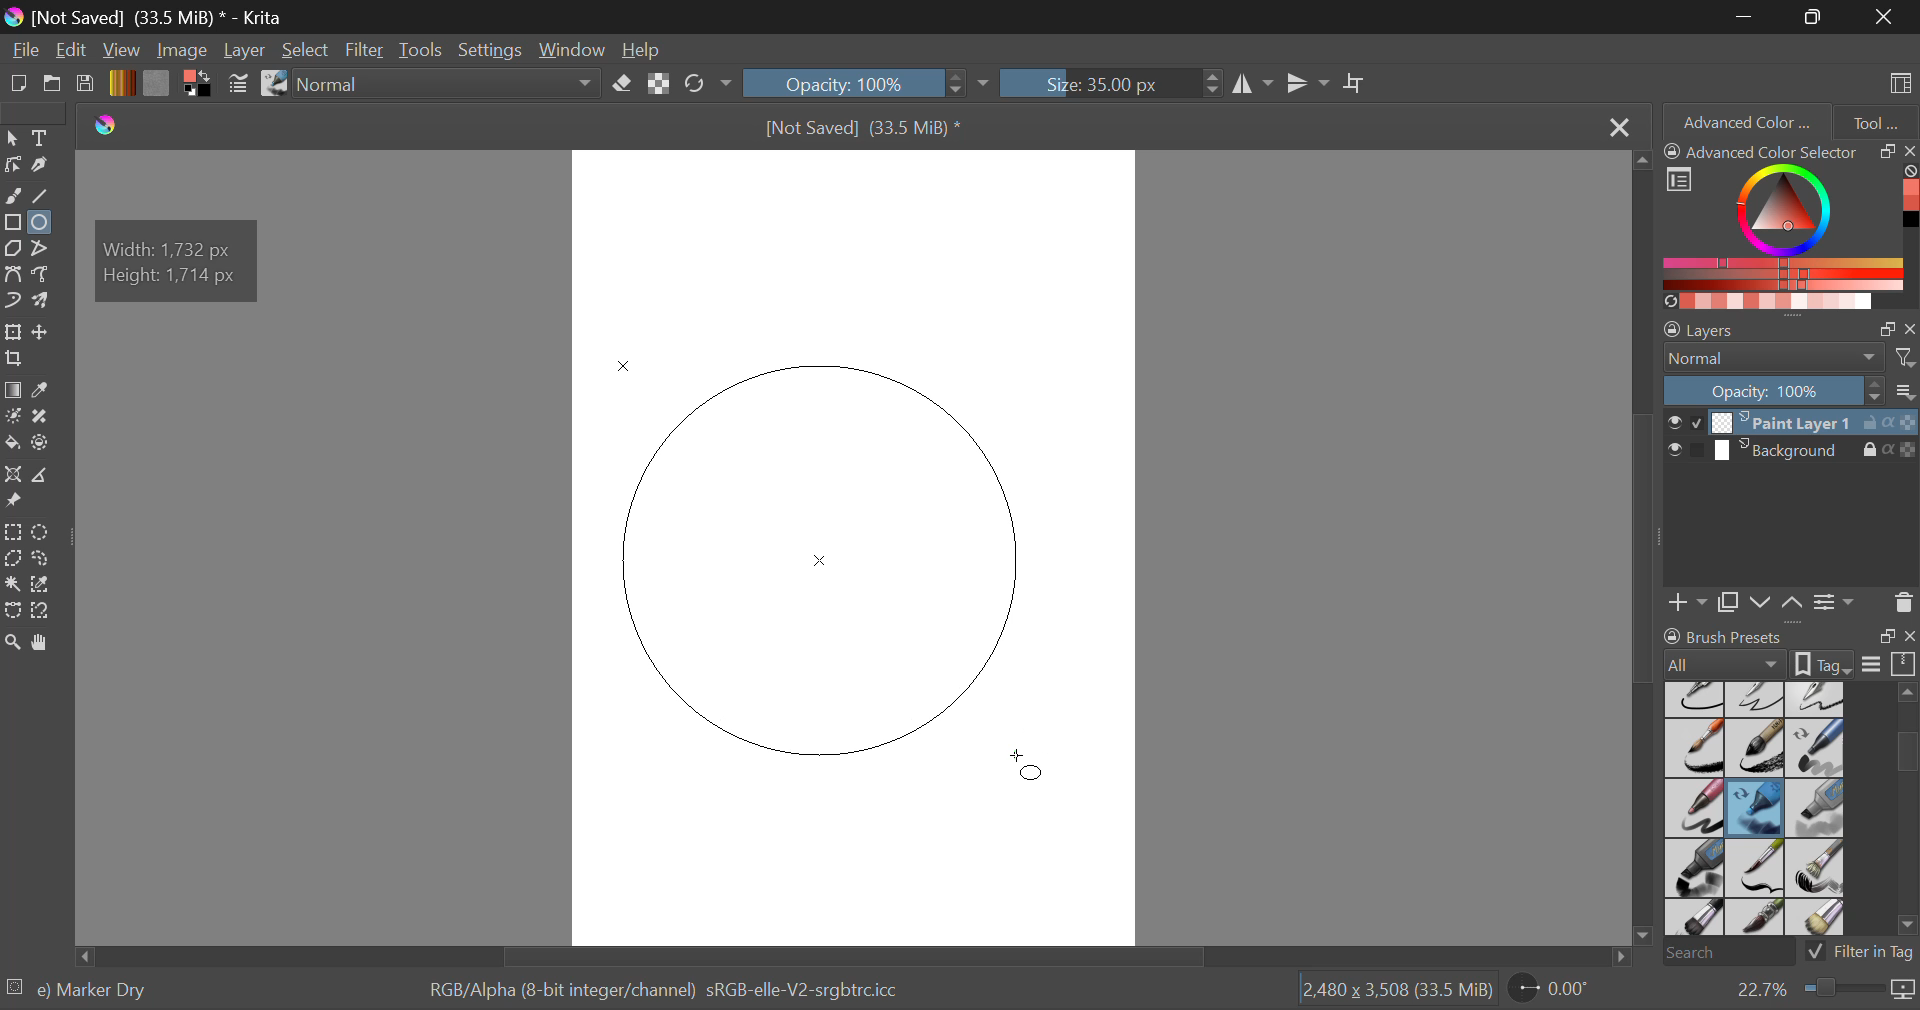  What do you see at coordinates (14, 196) in the screenshot?
I see `Freehand` at bounding box center [14, 196].